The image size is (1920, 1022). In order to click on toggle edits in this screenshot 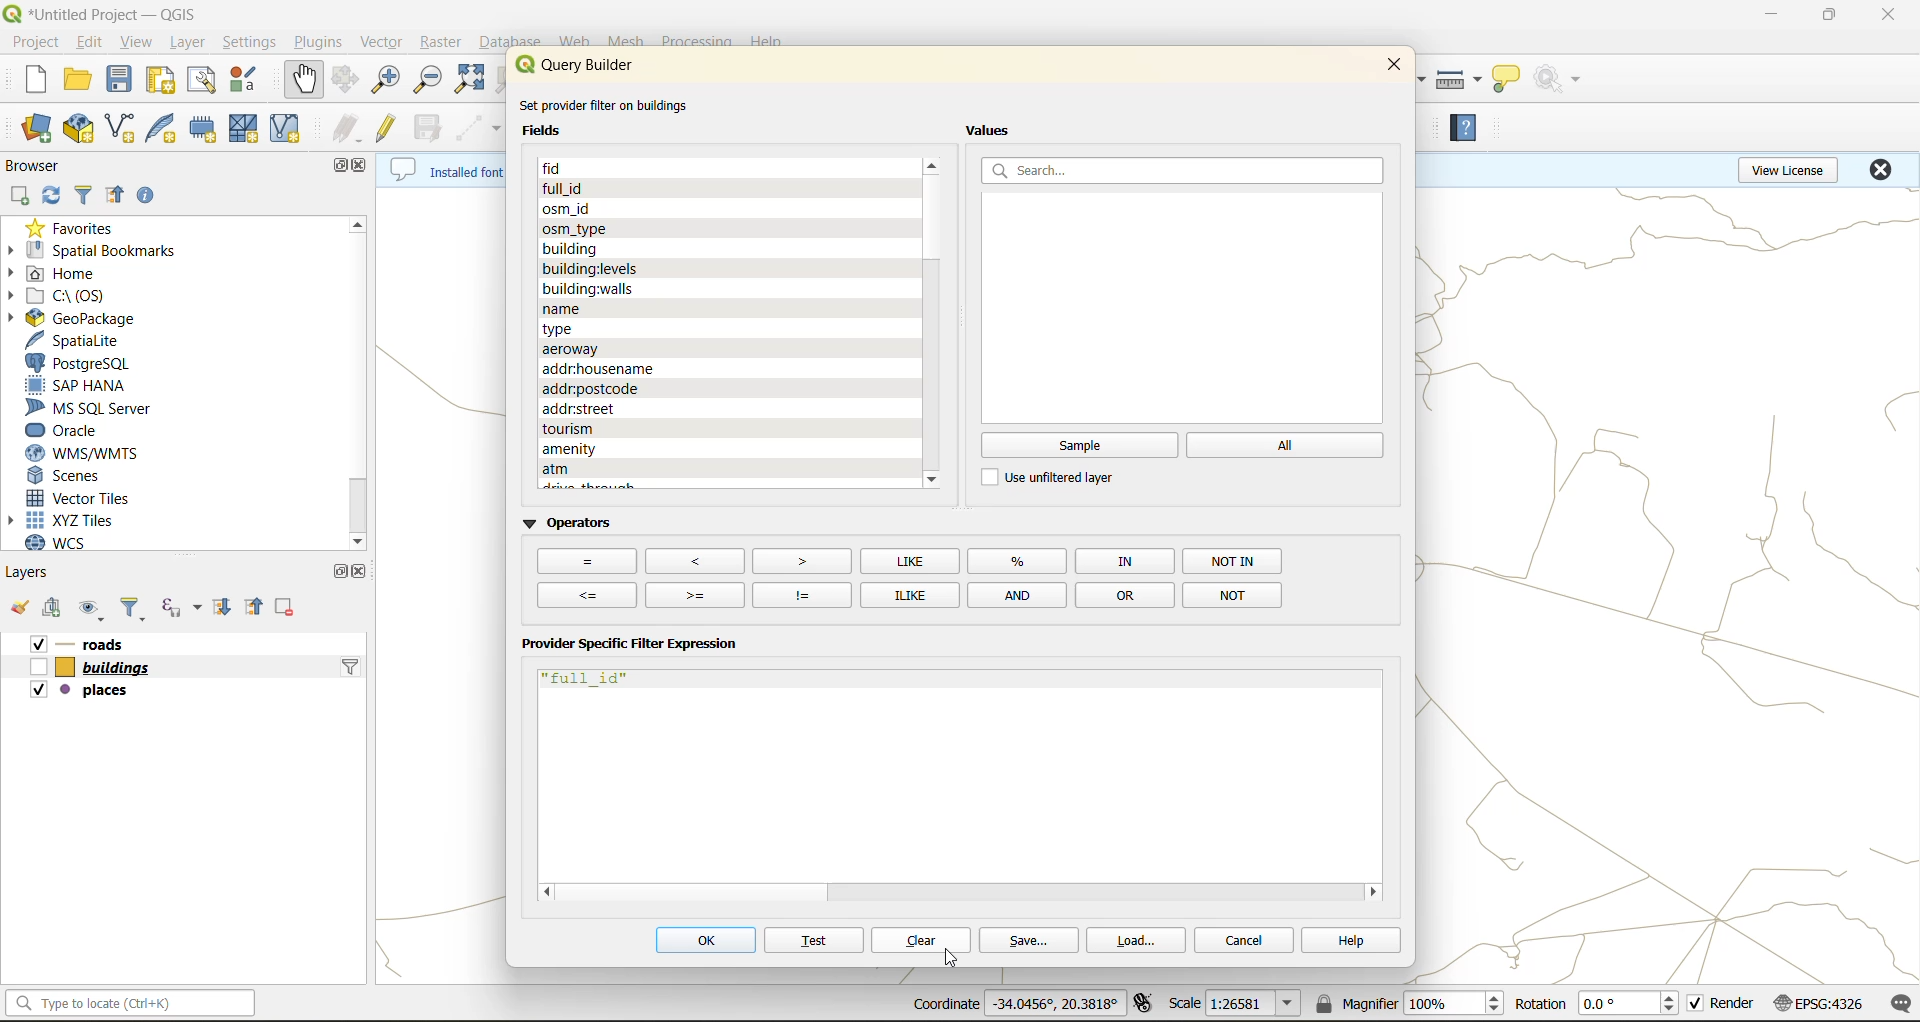, I will do `click(388, 130)`.